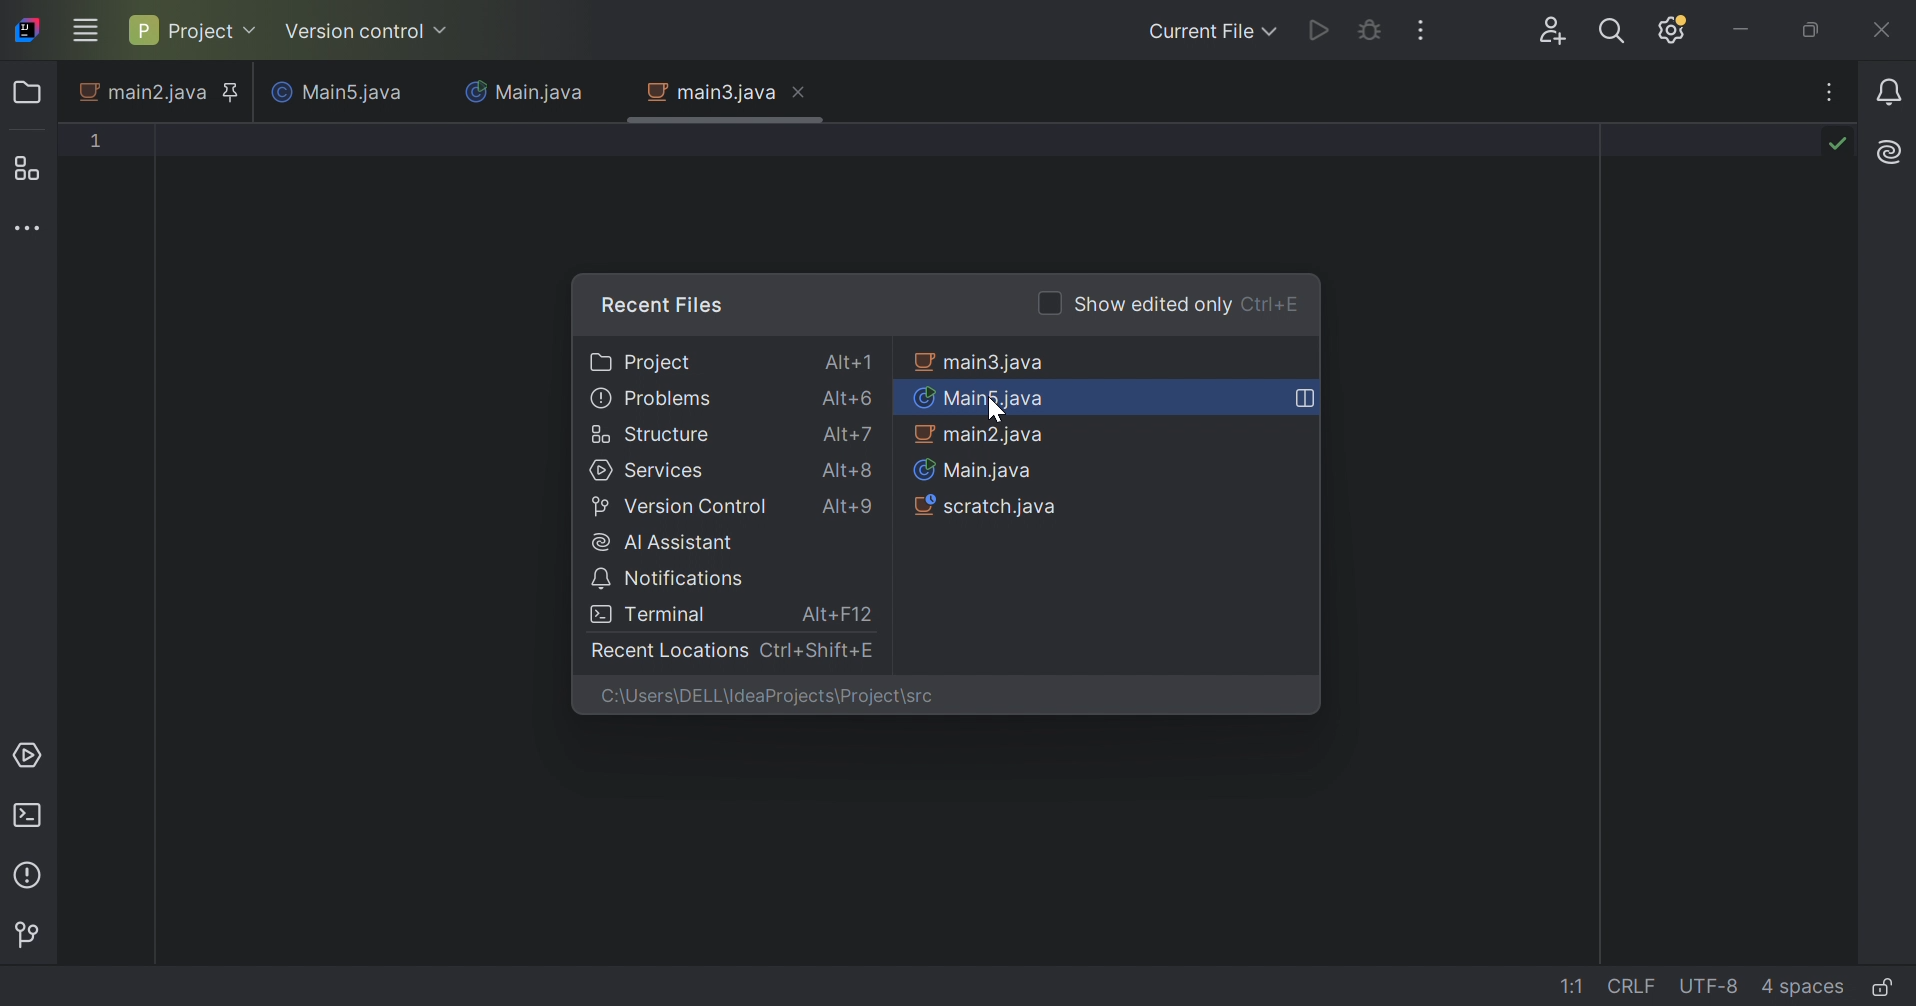 The image size is (1916, 1006). What do you see at coordinates (1423, 30) in the screenshot?
I see `More actions` at bounding box center [1423, 30].